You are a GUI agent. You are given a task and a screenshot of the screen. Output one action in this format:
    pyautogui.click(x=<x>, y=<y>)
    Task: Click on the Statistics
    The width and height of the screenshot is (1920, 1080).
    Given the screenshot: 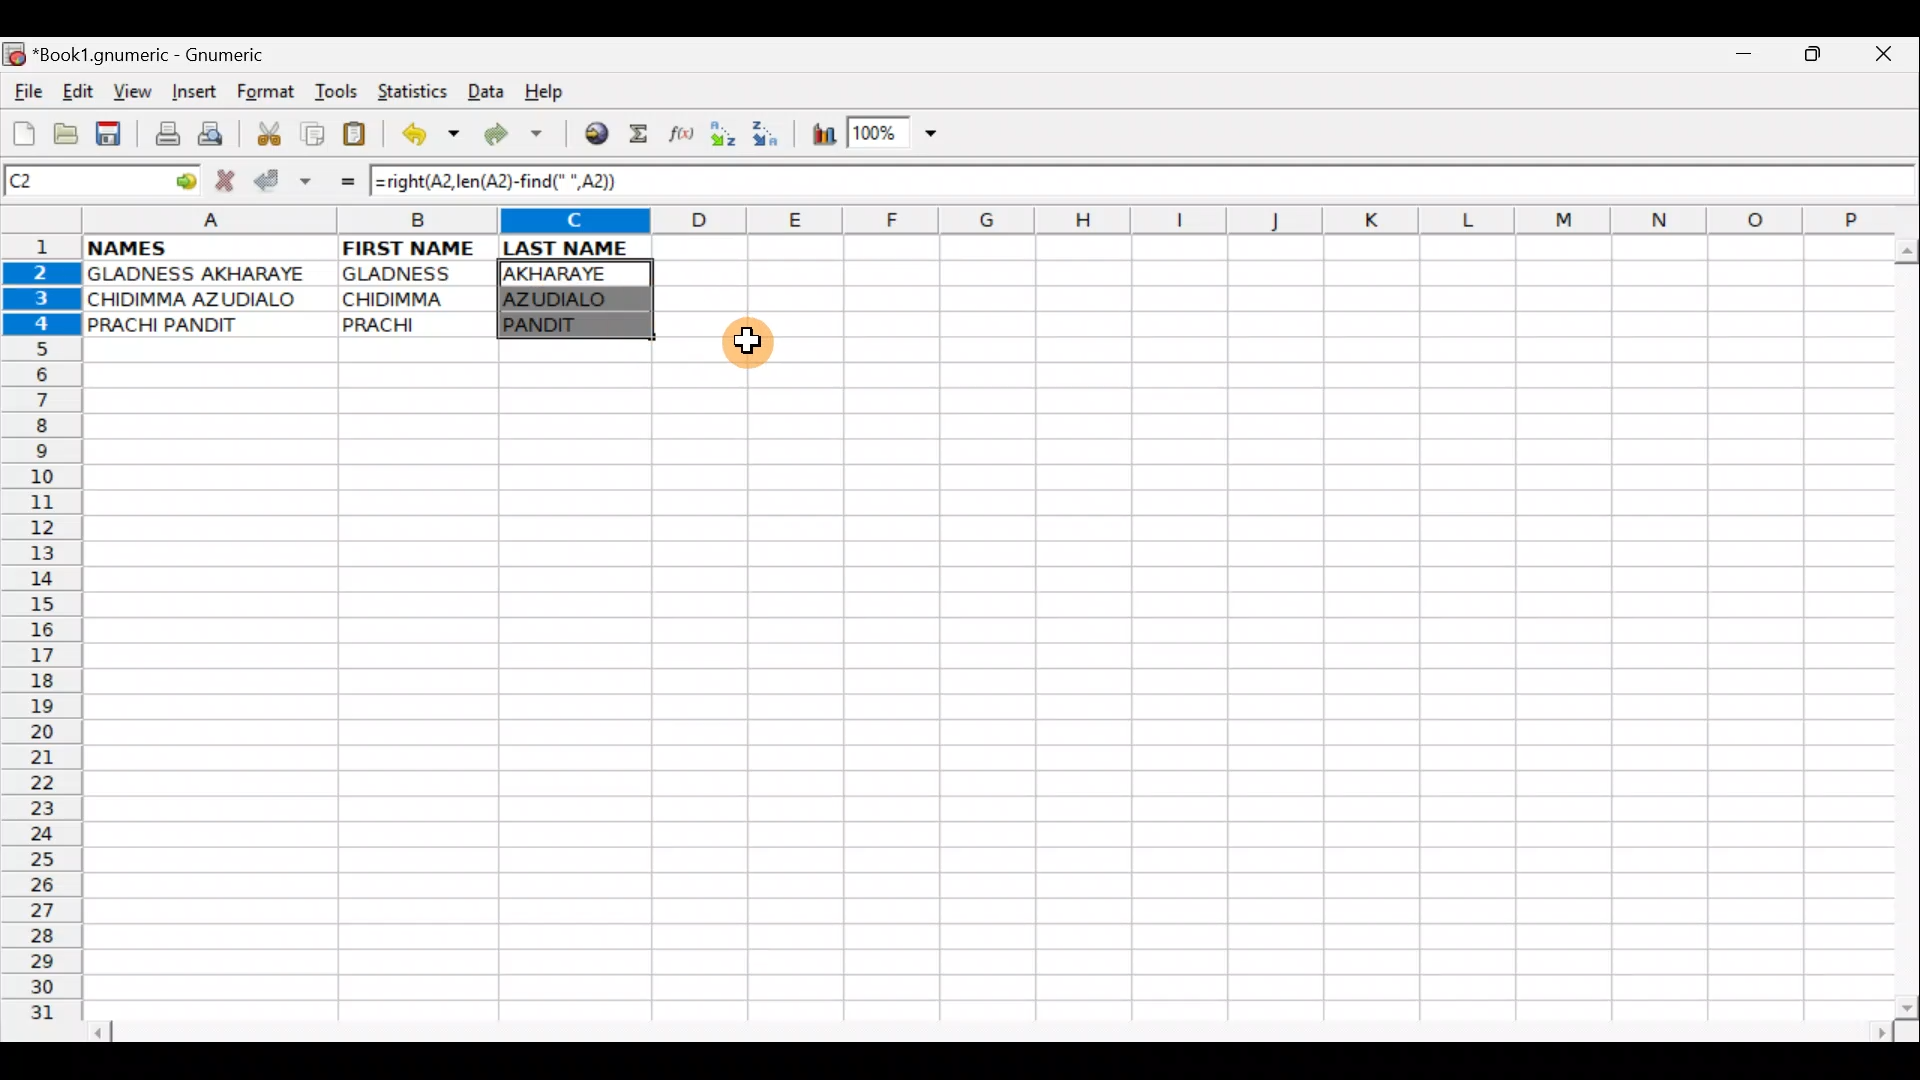 What is the action you would take?
    pyautogui.click(x=418, y=90)
    